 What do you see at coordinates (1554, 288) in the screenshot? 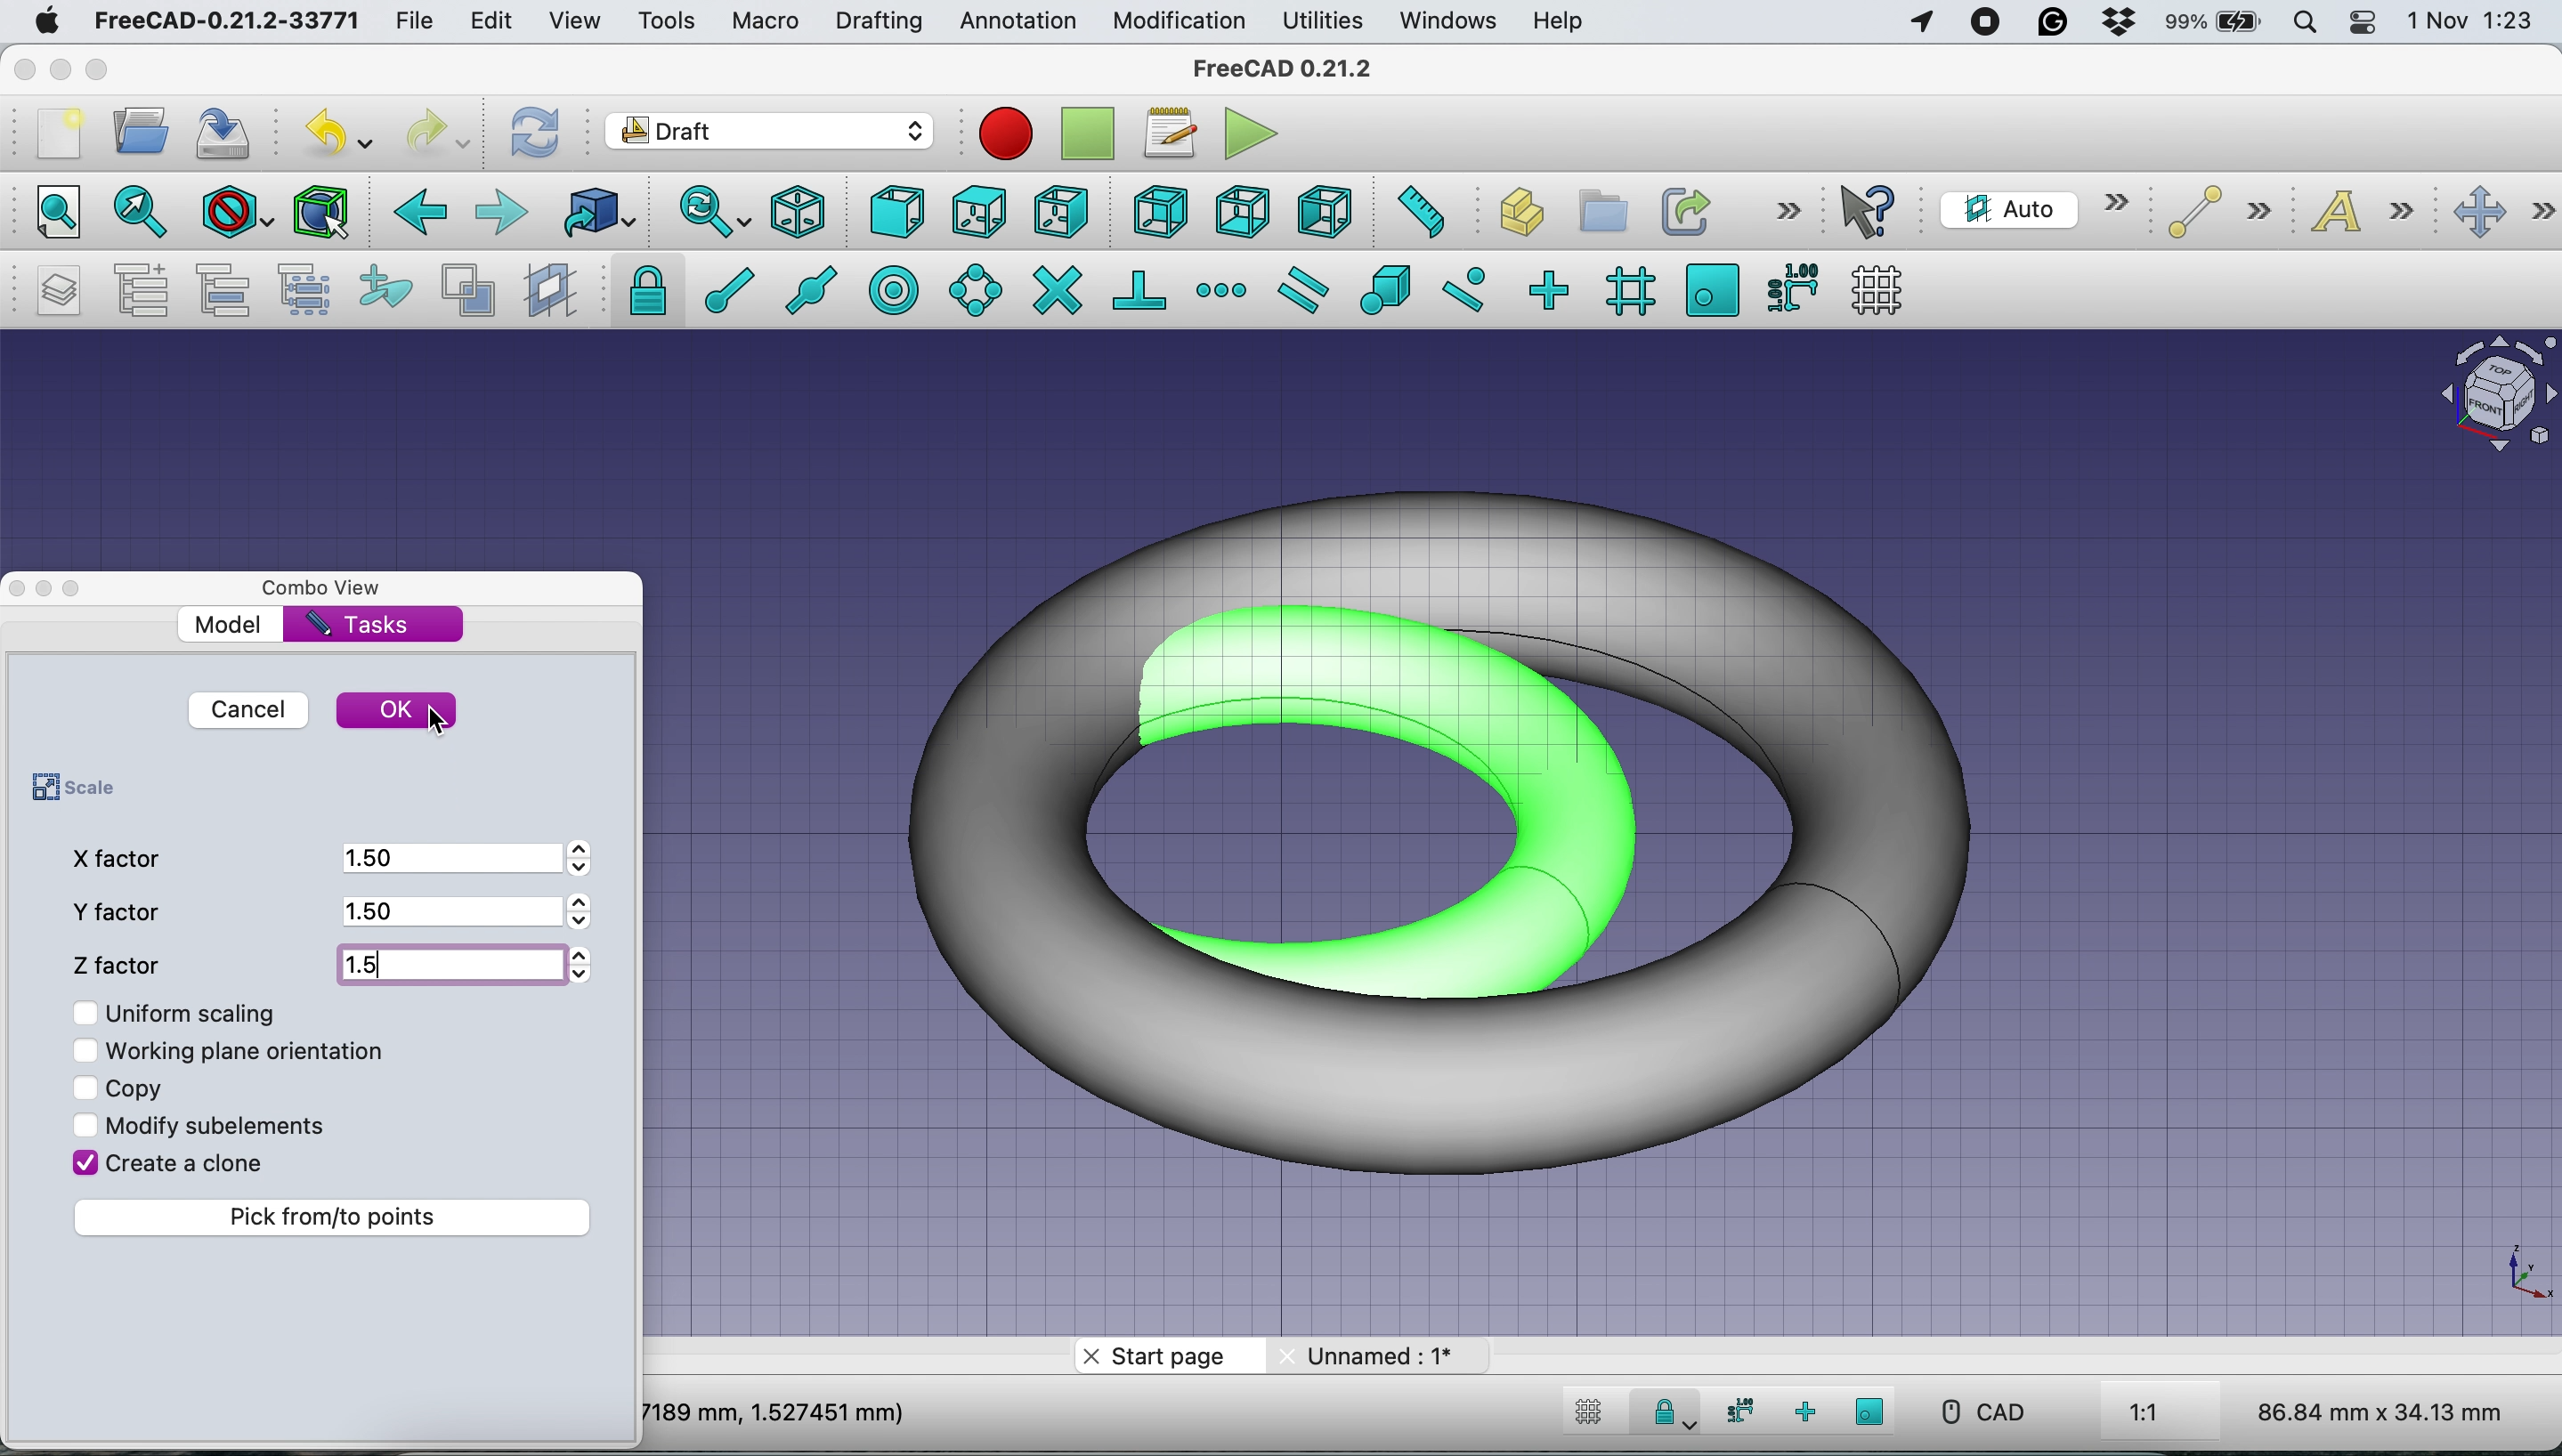
I see `snap ortho` at bounding box center [1554, 288].